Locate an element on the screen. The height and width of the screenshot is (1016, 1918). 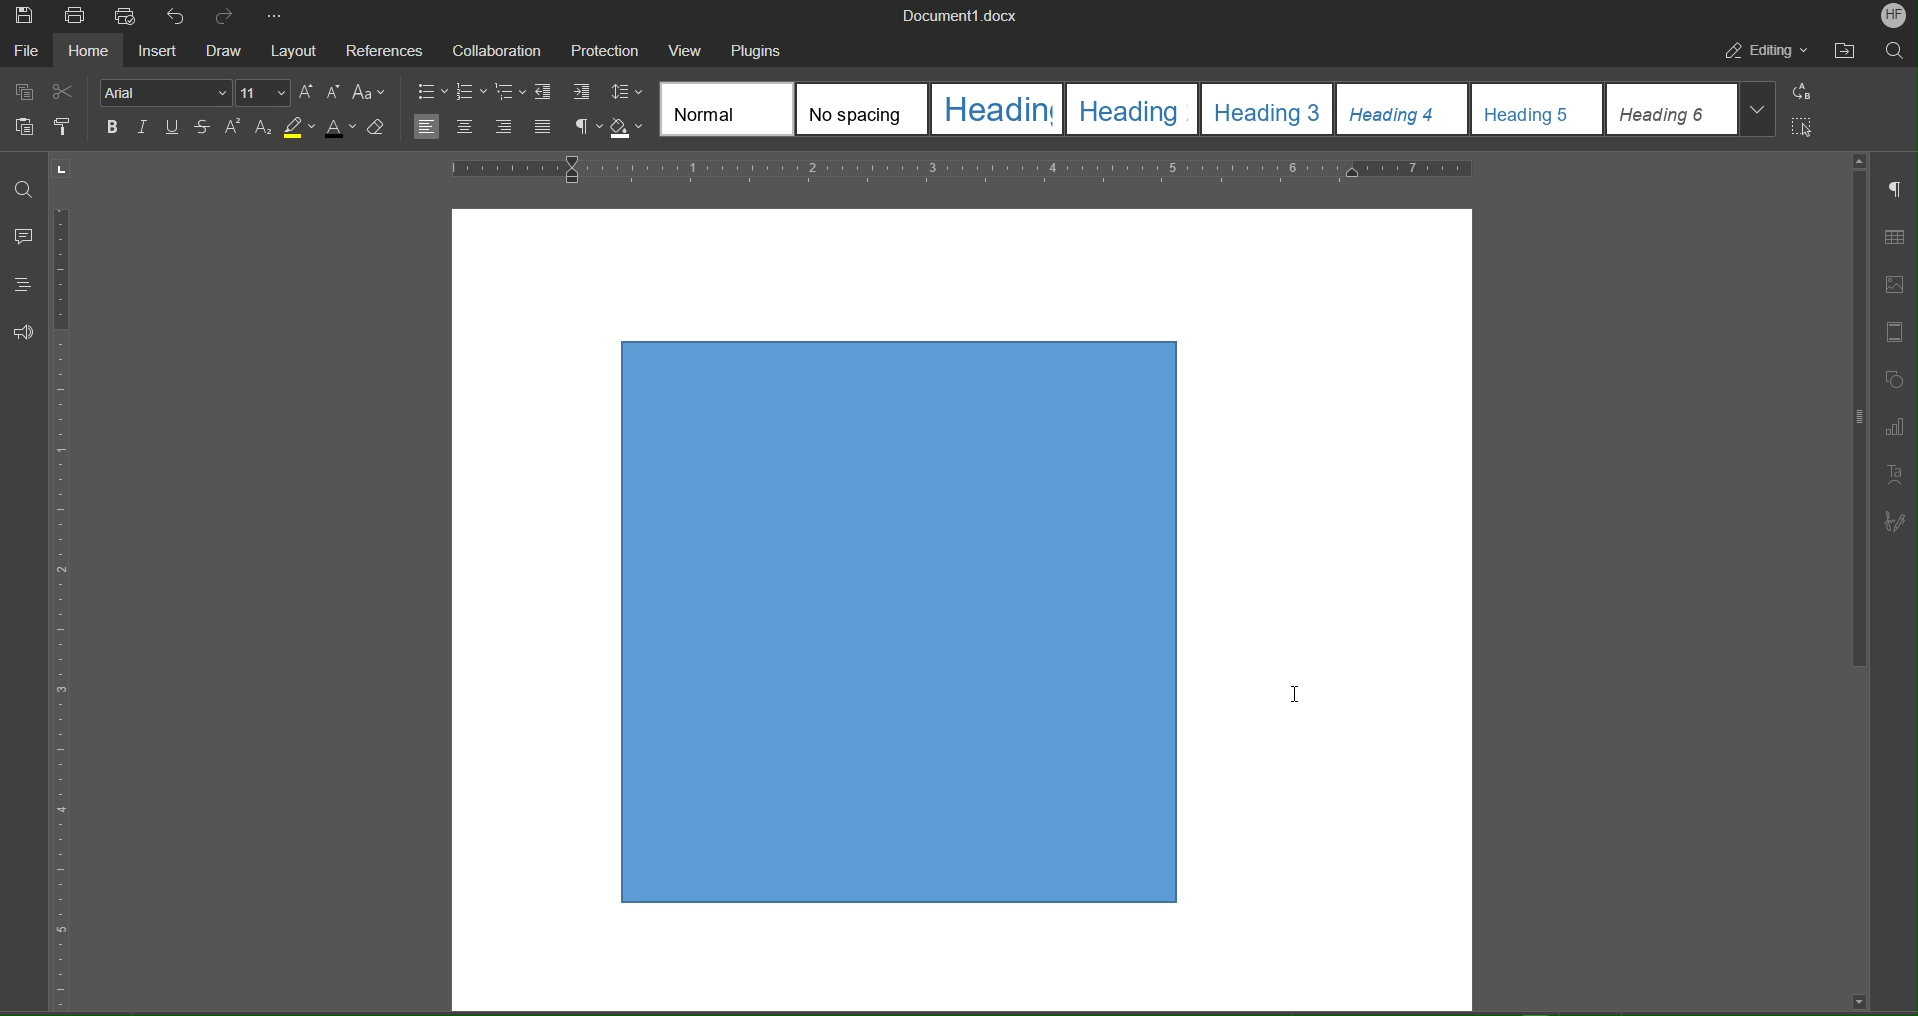
Bullet List is located at coordinates (431, 90).